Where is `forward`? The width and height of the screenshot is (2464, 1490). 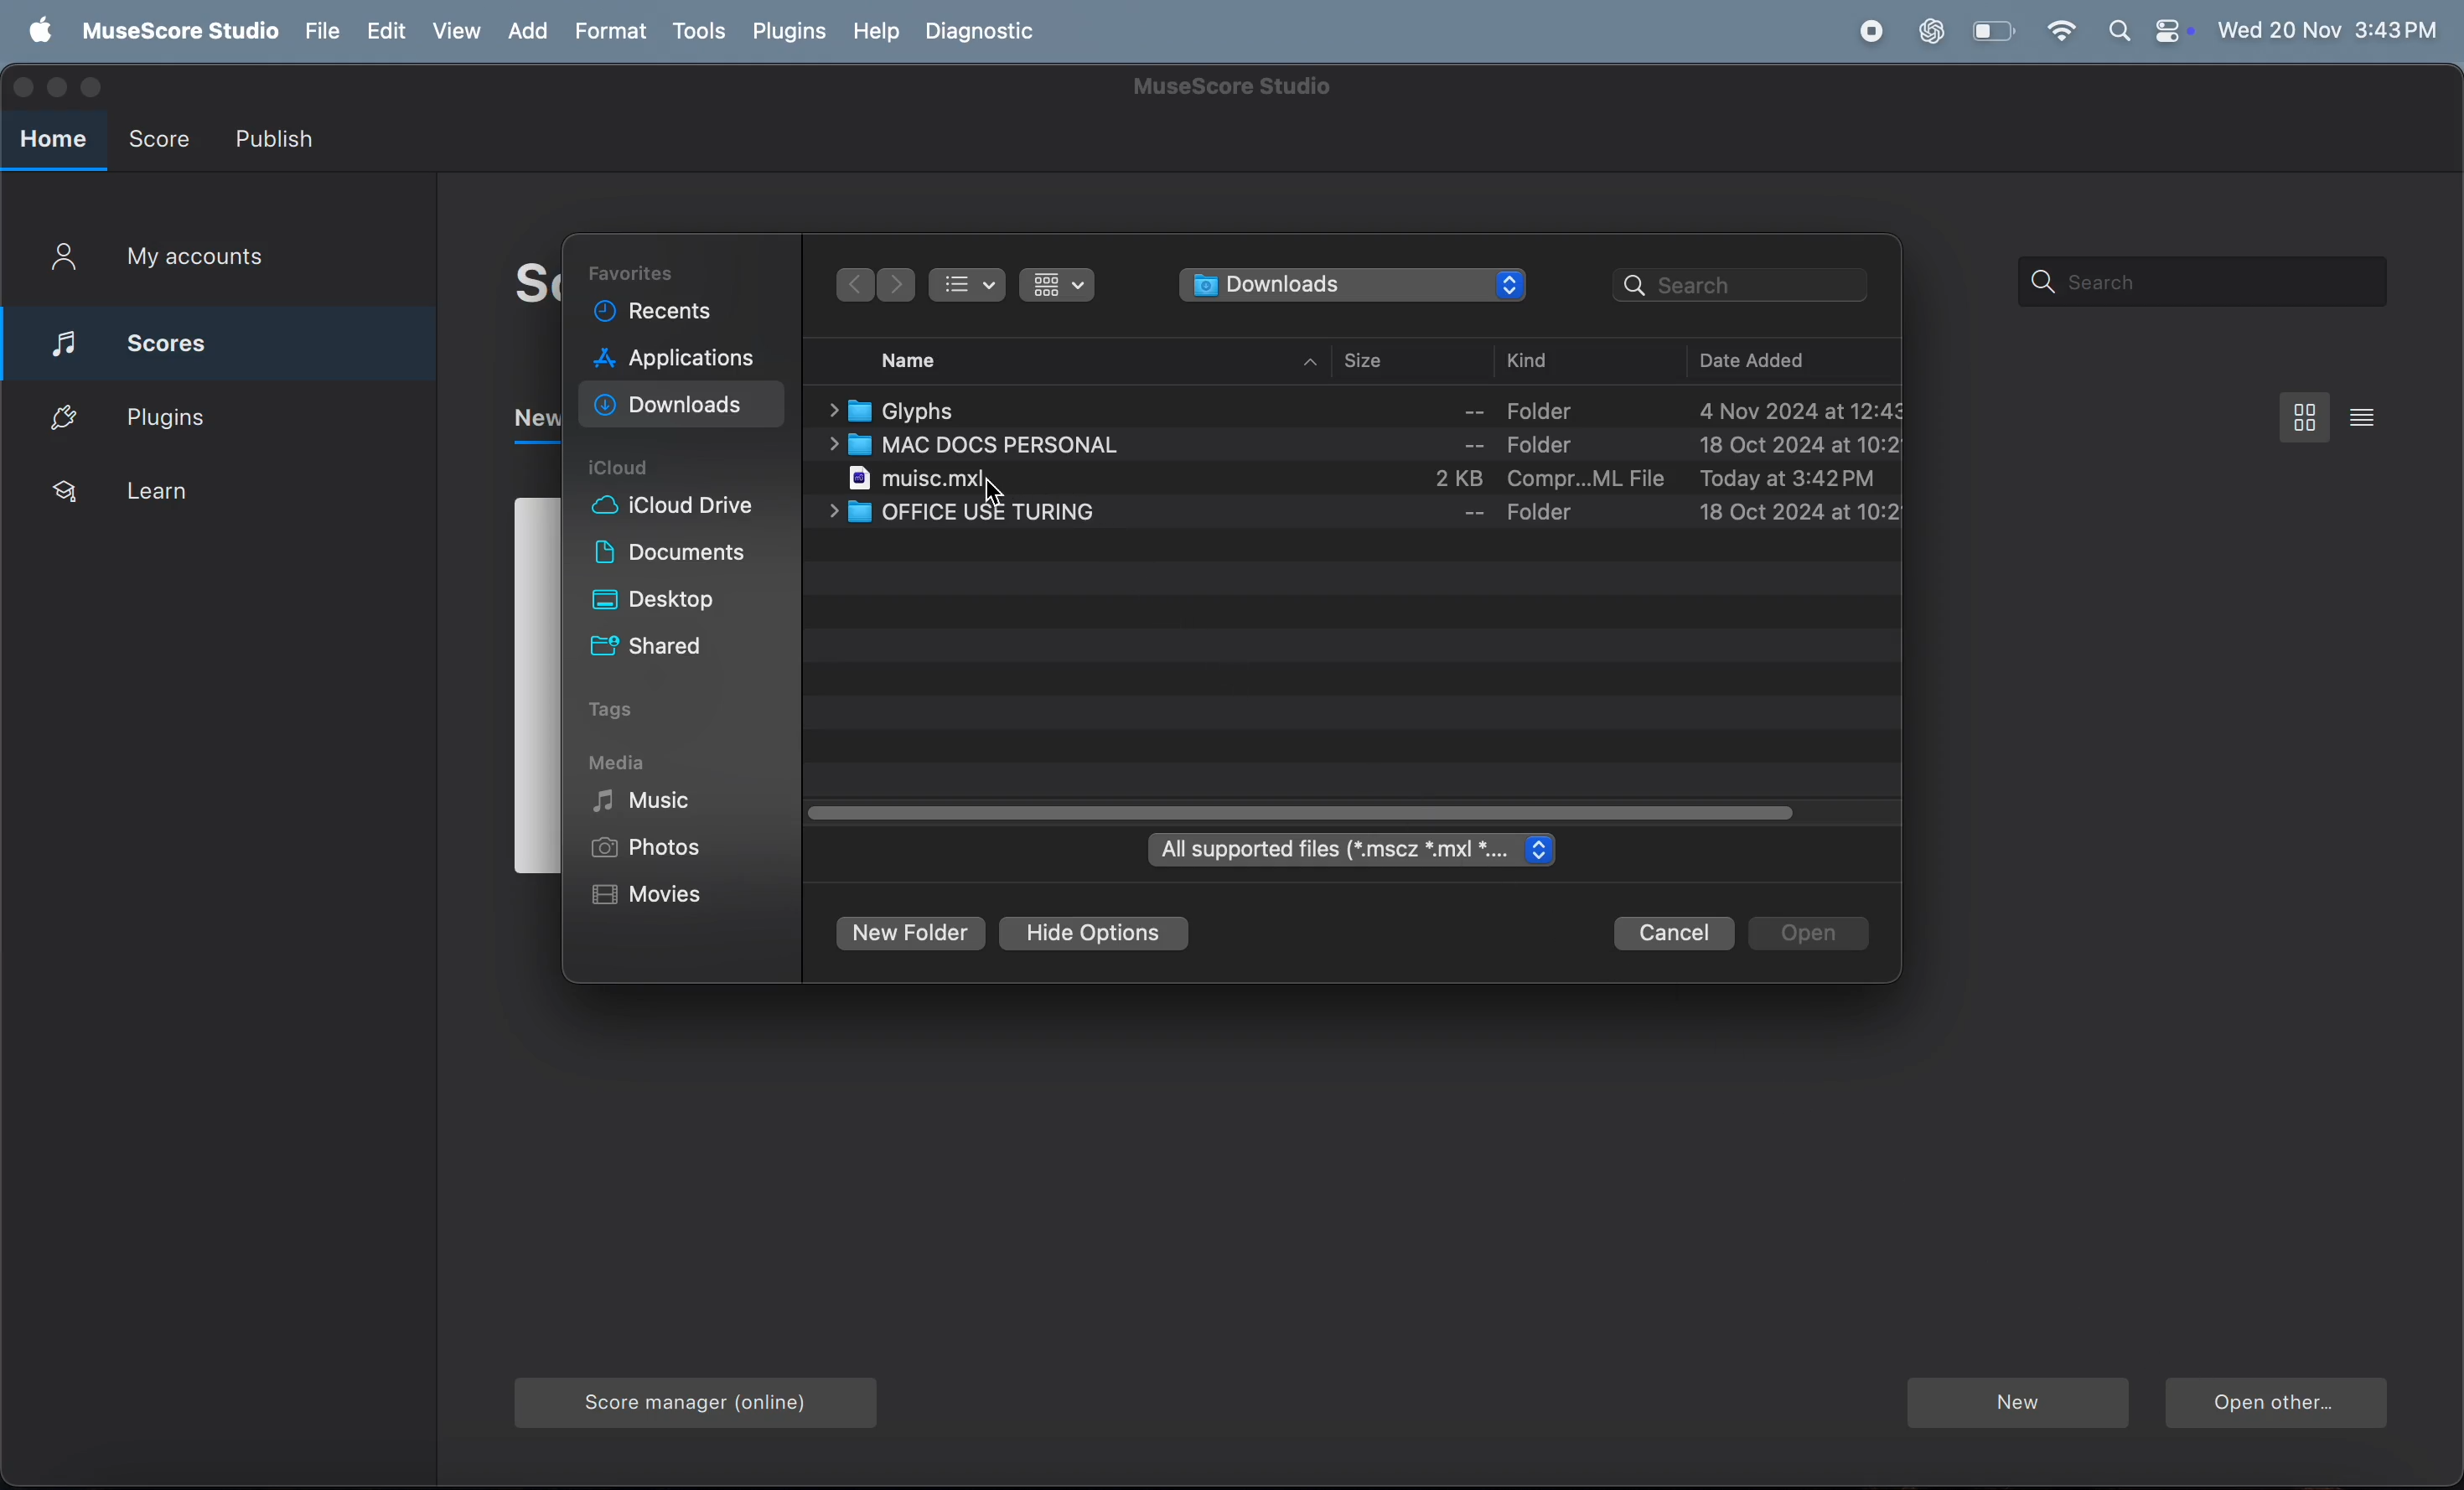 forward is located at coordinates (851, 284).